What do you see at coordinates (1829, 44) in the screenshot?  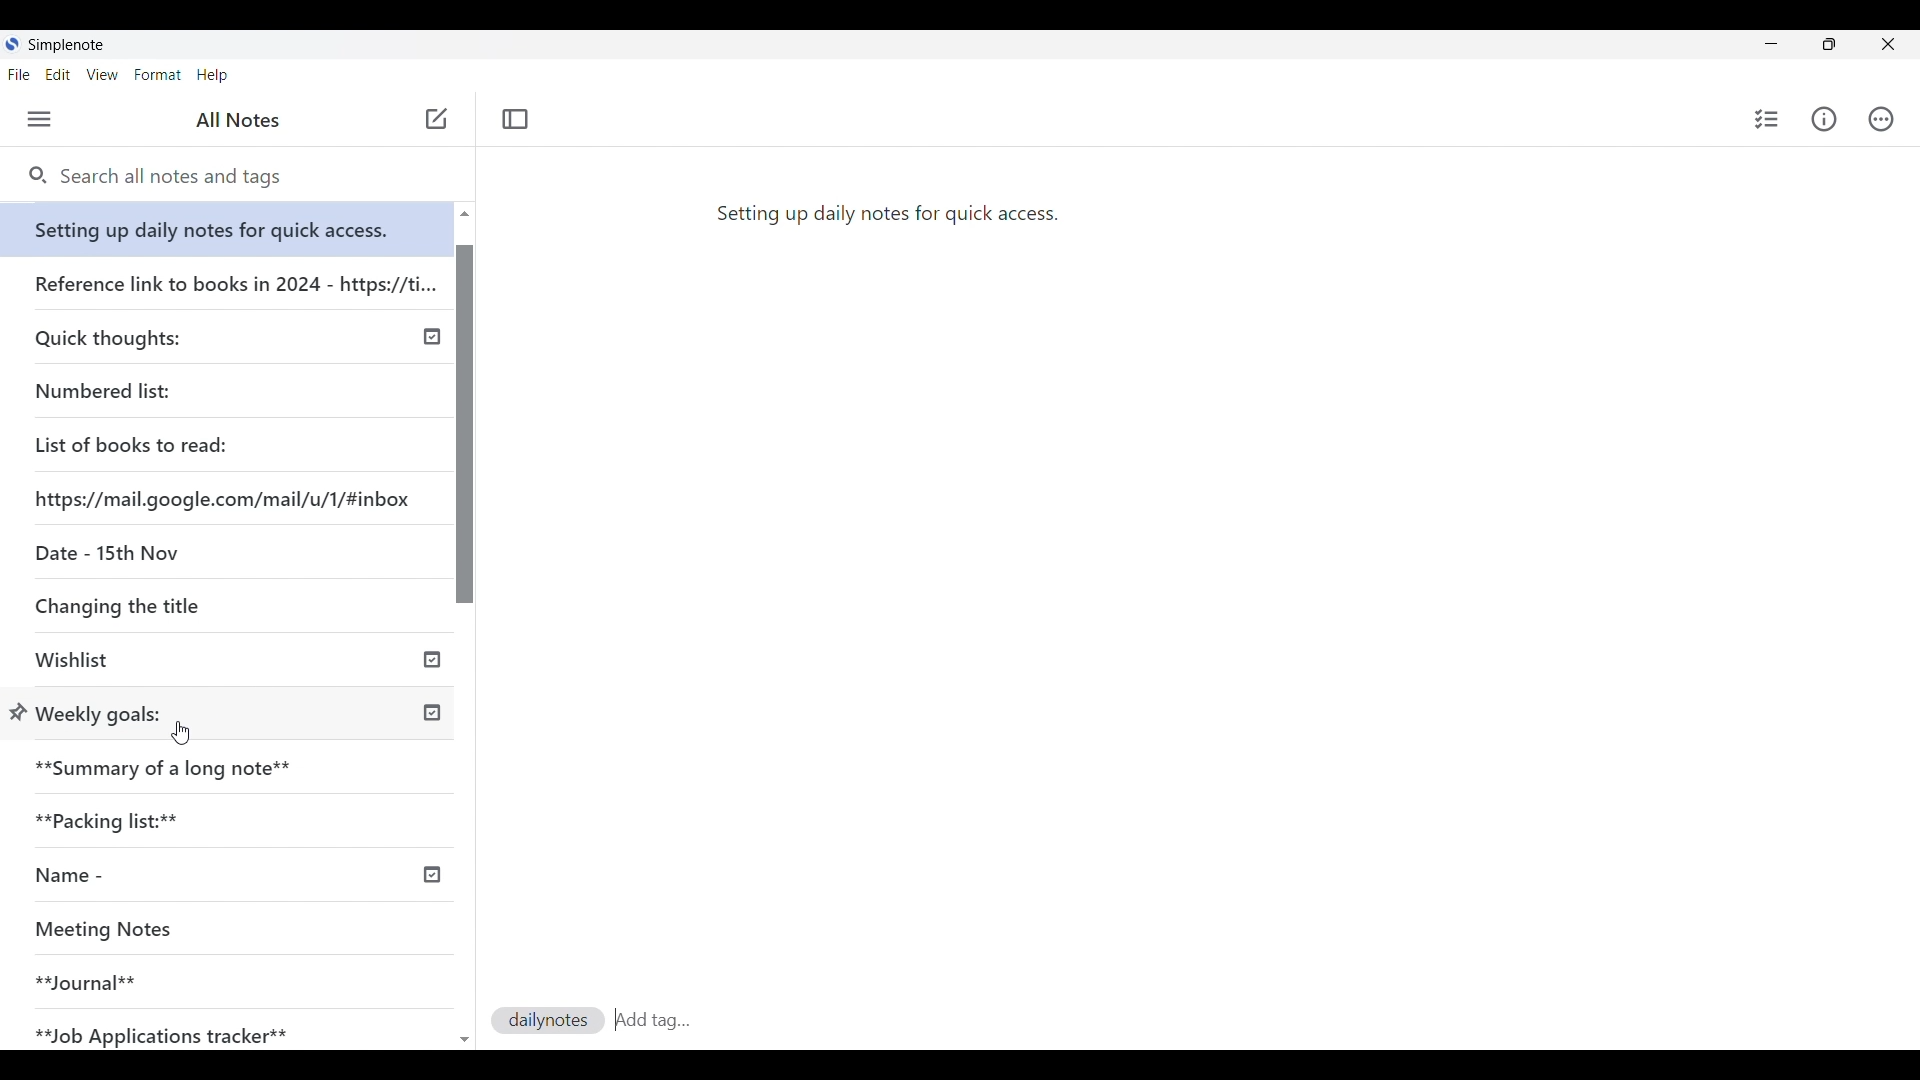 I see `Show in smaller tab` at bounding box center [1829, 44].